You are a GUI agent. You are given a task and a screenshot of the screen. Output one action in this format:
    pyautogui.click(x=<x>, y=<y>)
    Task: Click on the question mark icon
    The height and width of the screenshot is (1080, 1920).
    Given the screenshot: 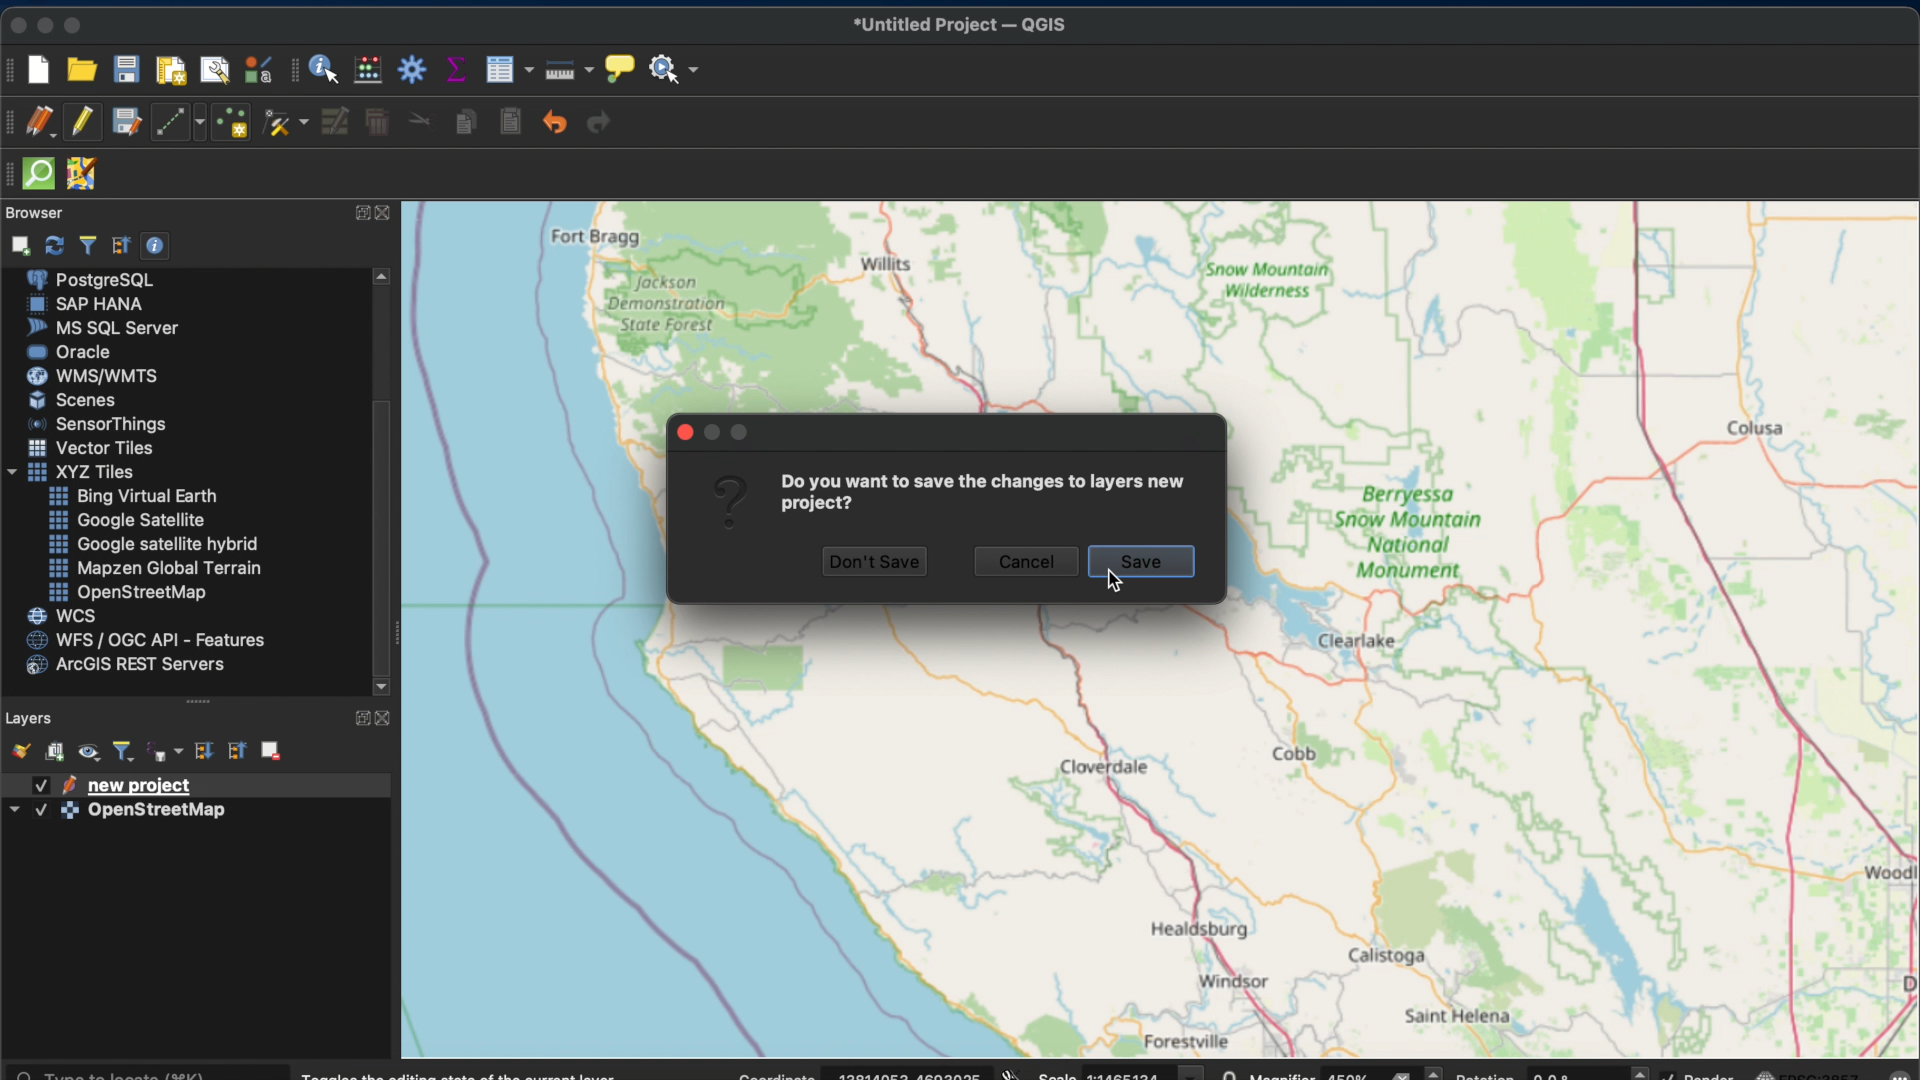 What is the action you would take?
    pyautogui.click(x=731, y=501)
    